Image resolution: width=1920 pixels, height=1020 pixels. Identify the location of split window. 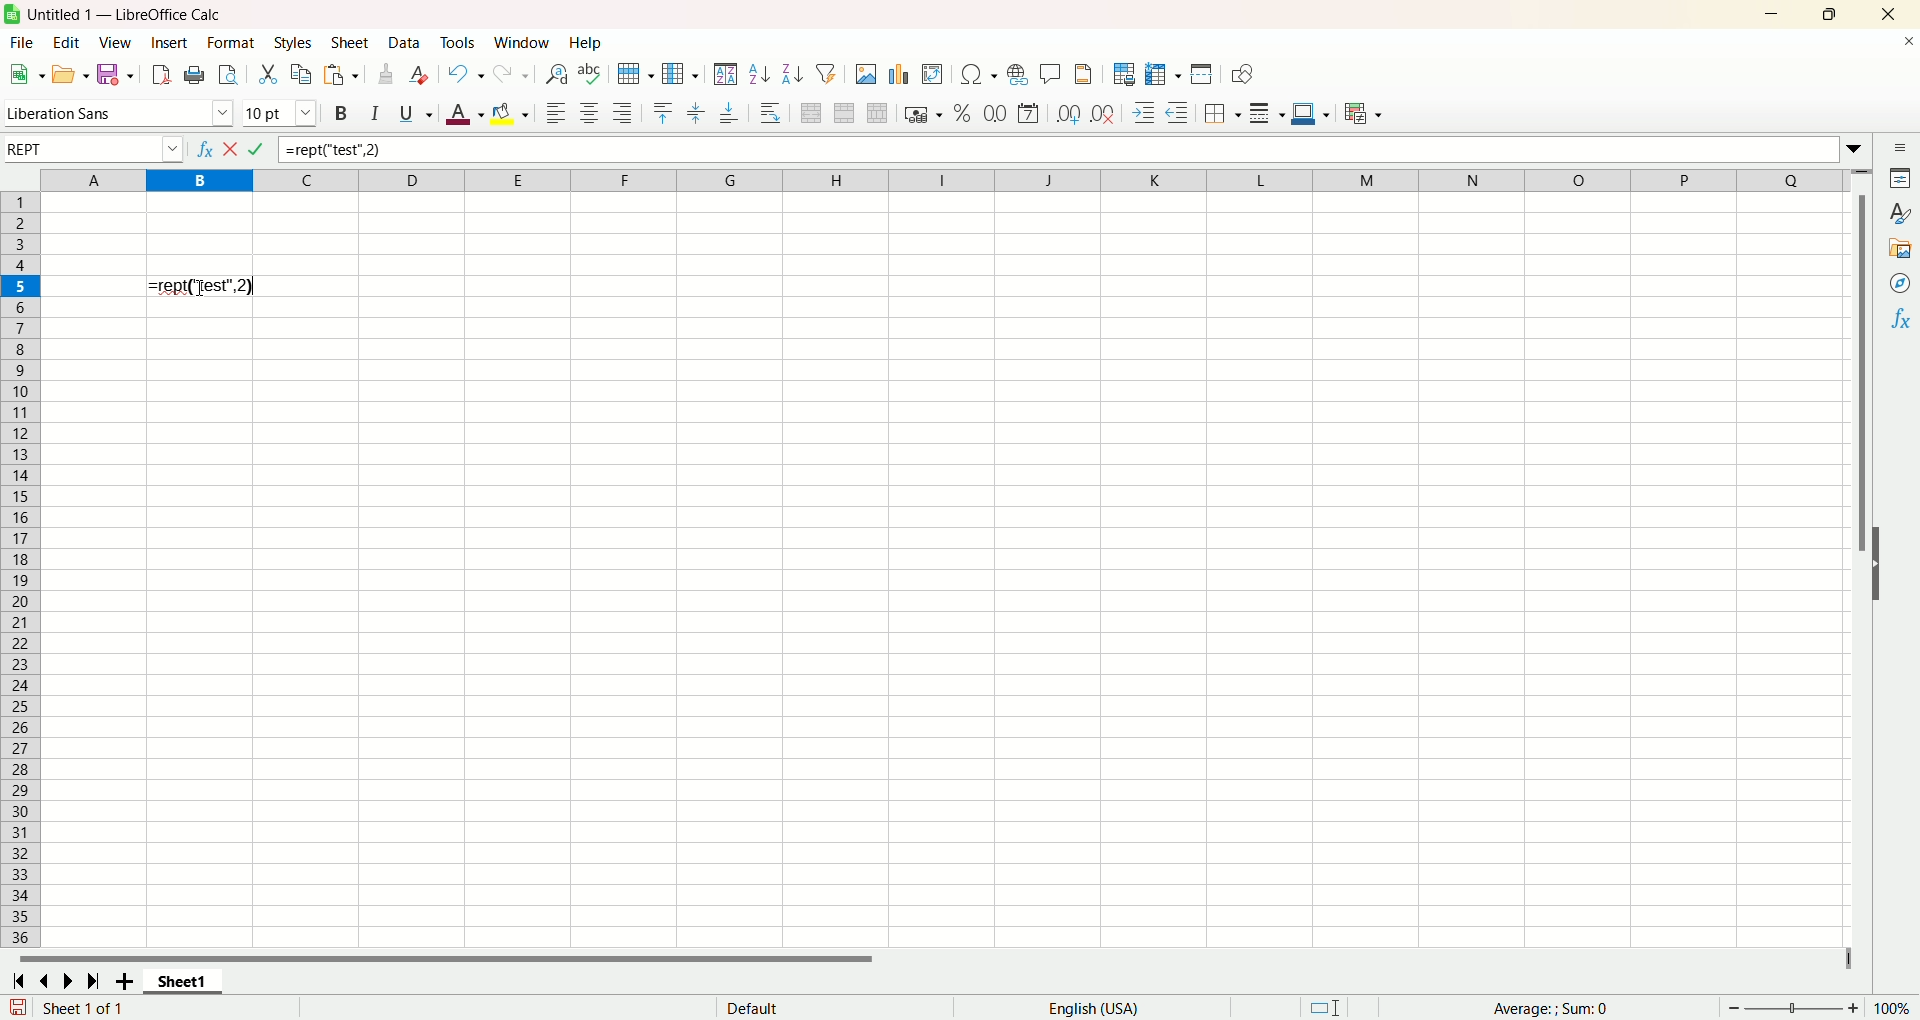
(1200, 76).